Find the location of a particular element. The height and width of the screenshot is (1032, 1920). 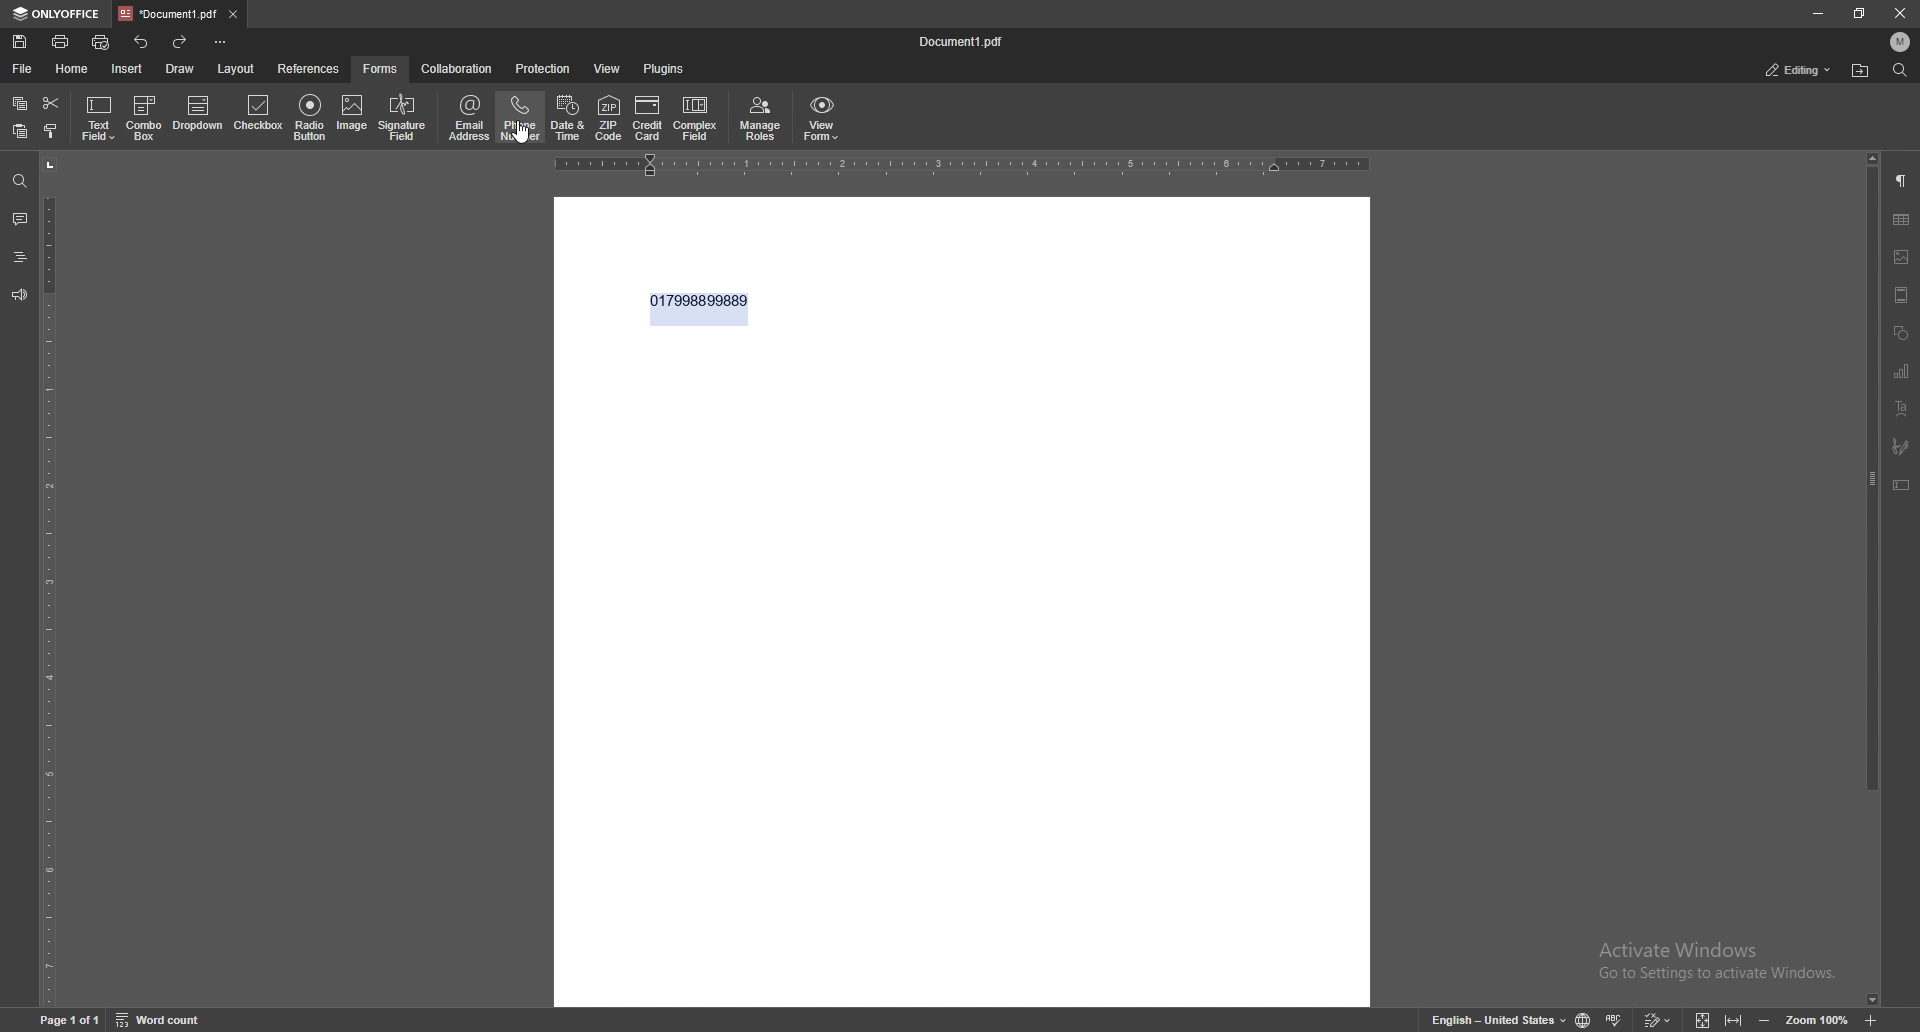

phone number is located at coordinates (521, 117).